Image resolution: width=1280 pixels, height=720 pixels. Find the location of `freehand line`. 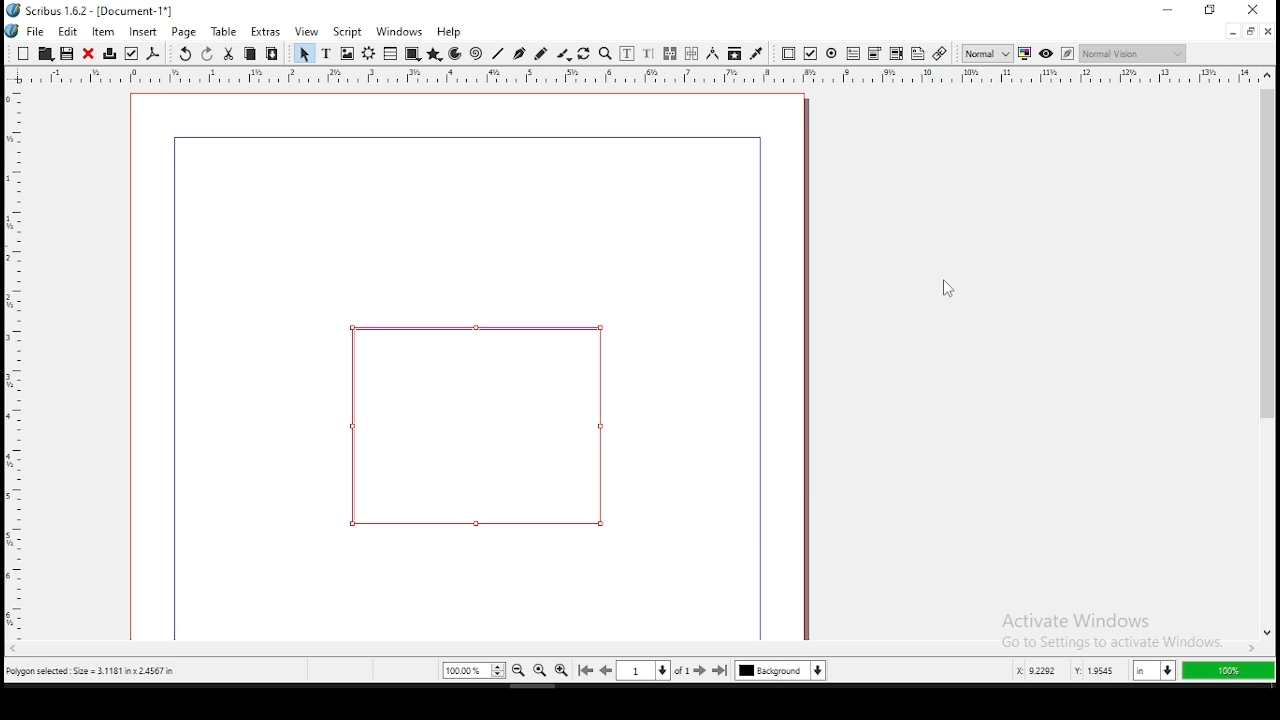

freehand line is located at coordinates (541, 53).